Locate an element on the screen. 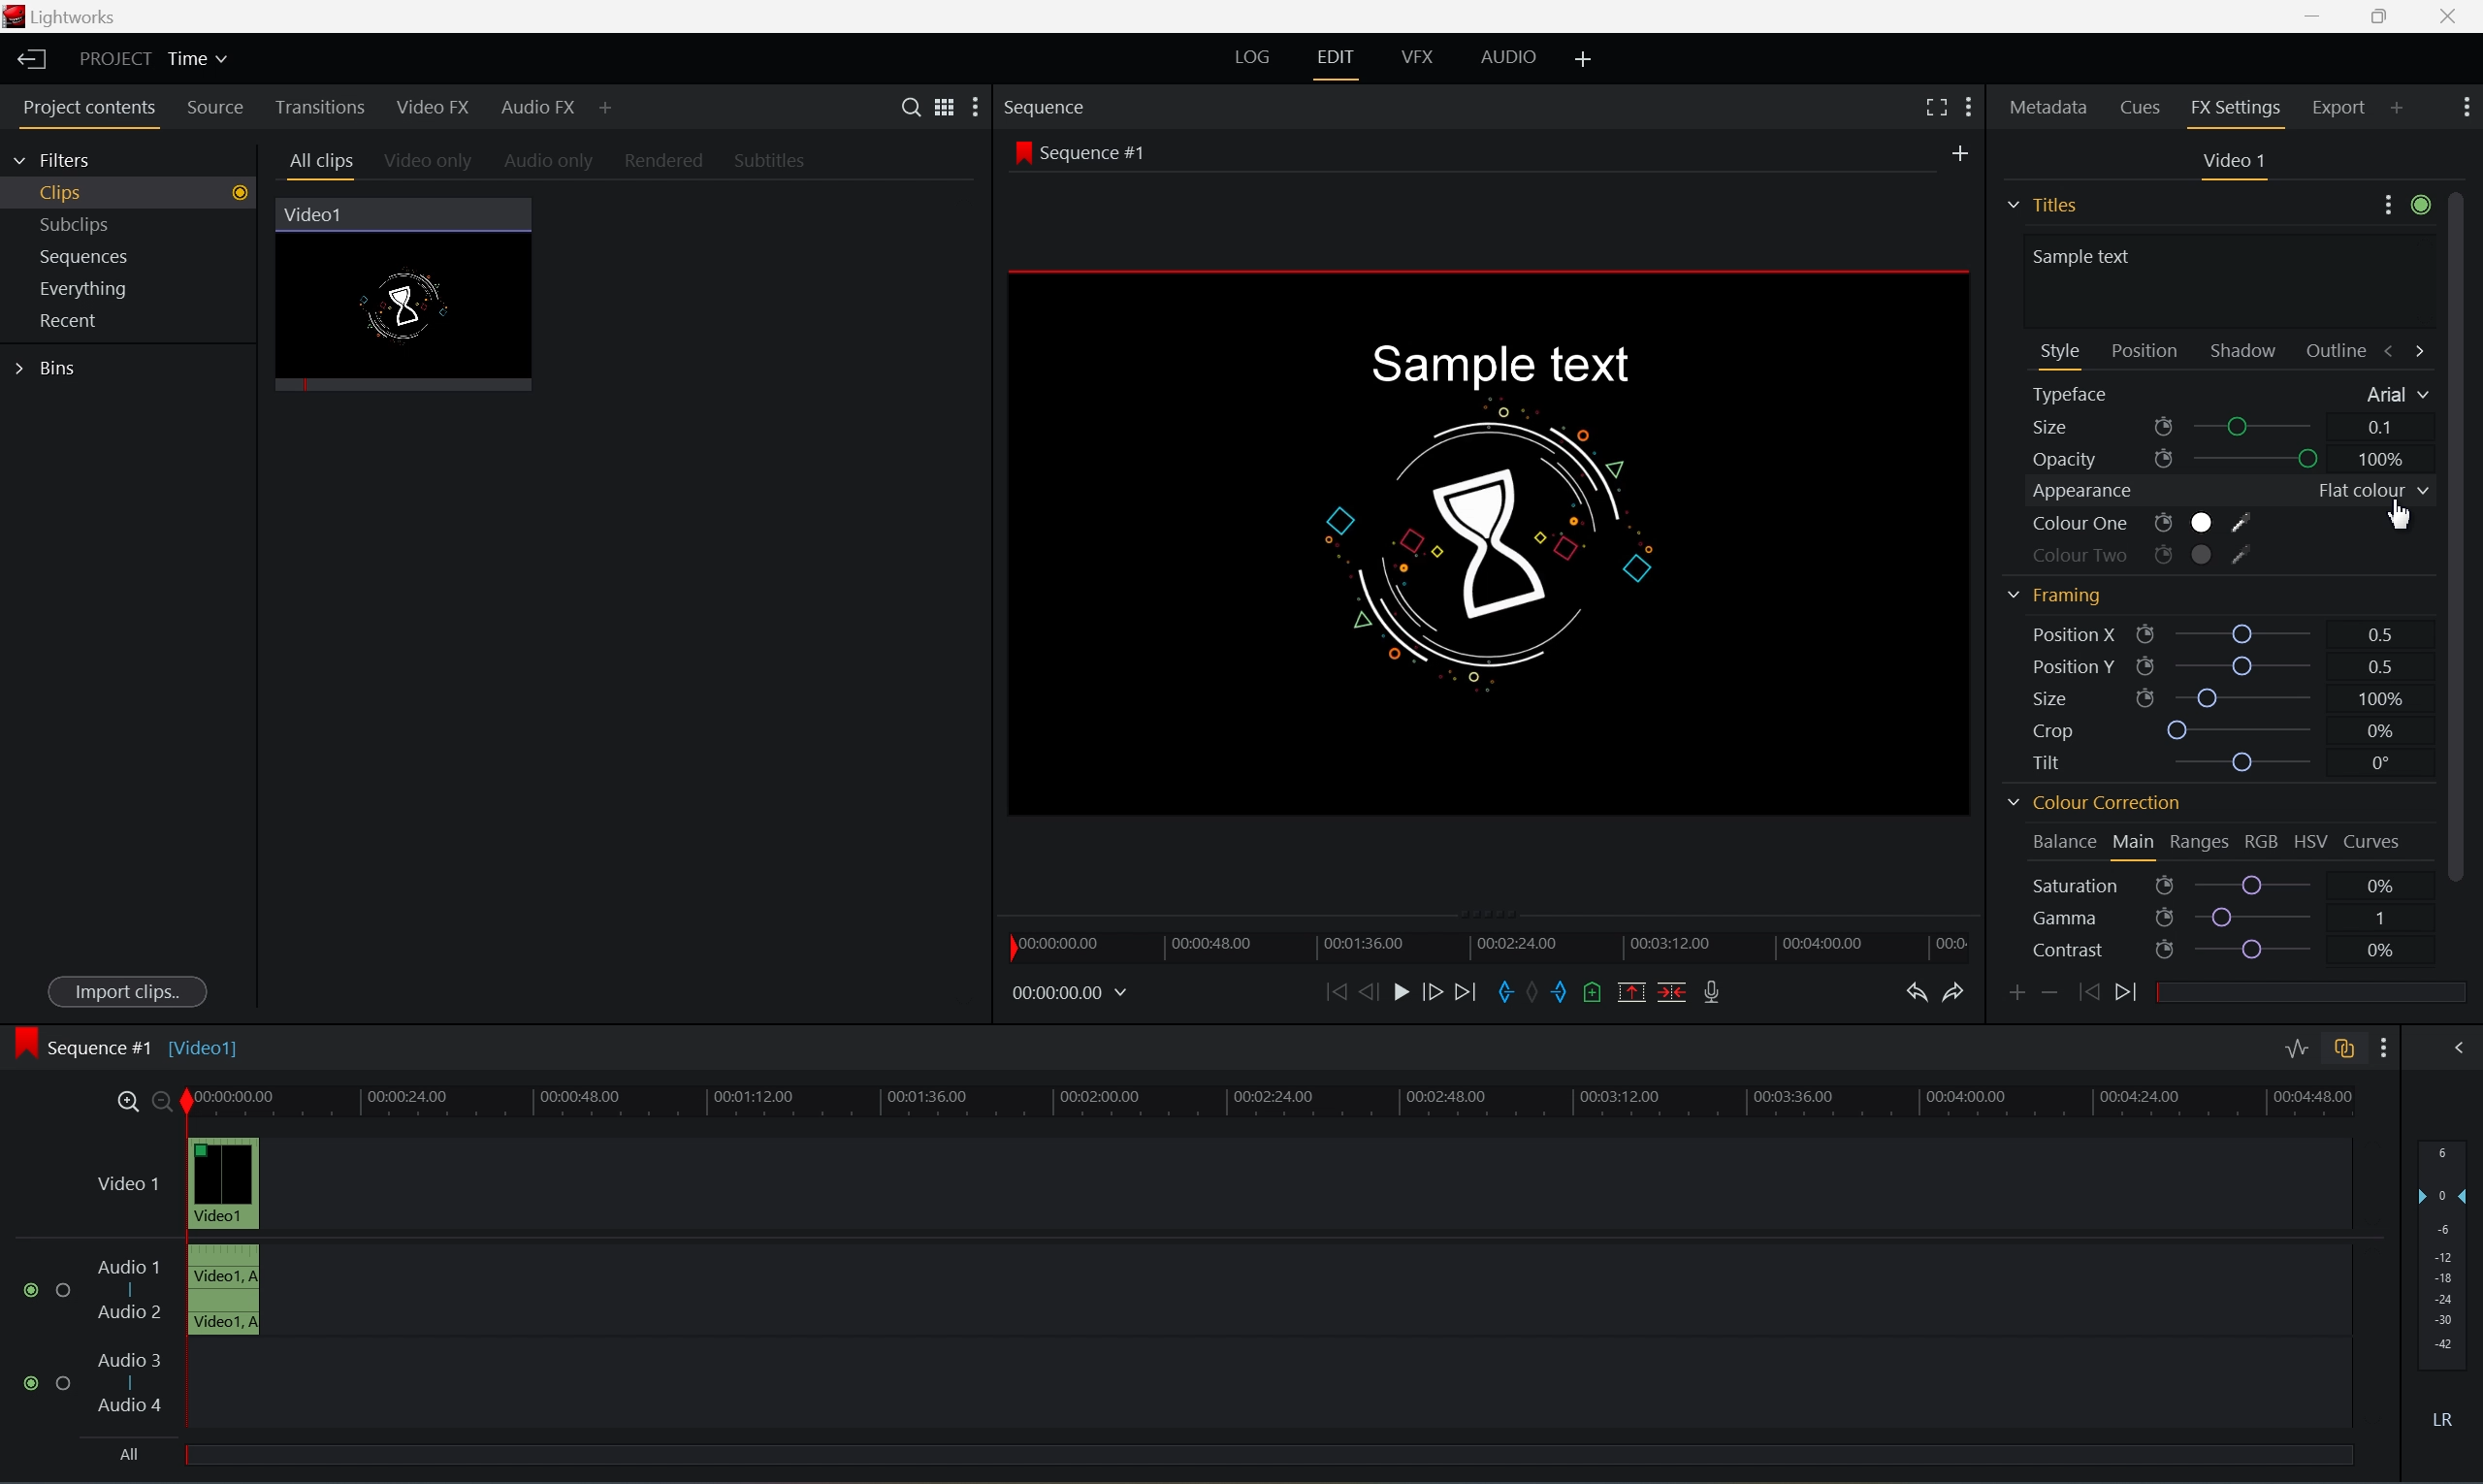 The height and width of the screenshot is (1484, 2483). slider is located at coordinates (2246, 665).